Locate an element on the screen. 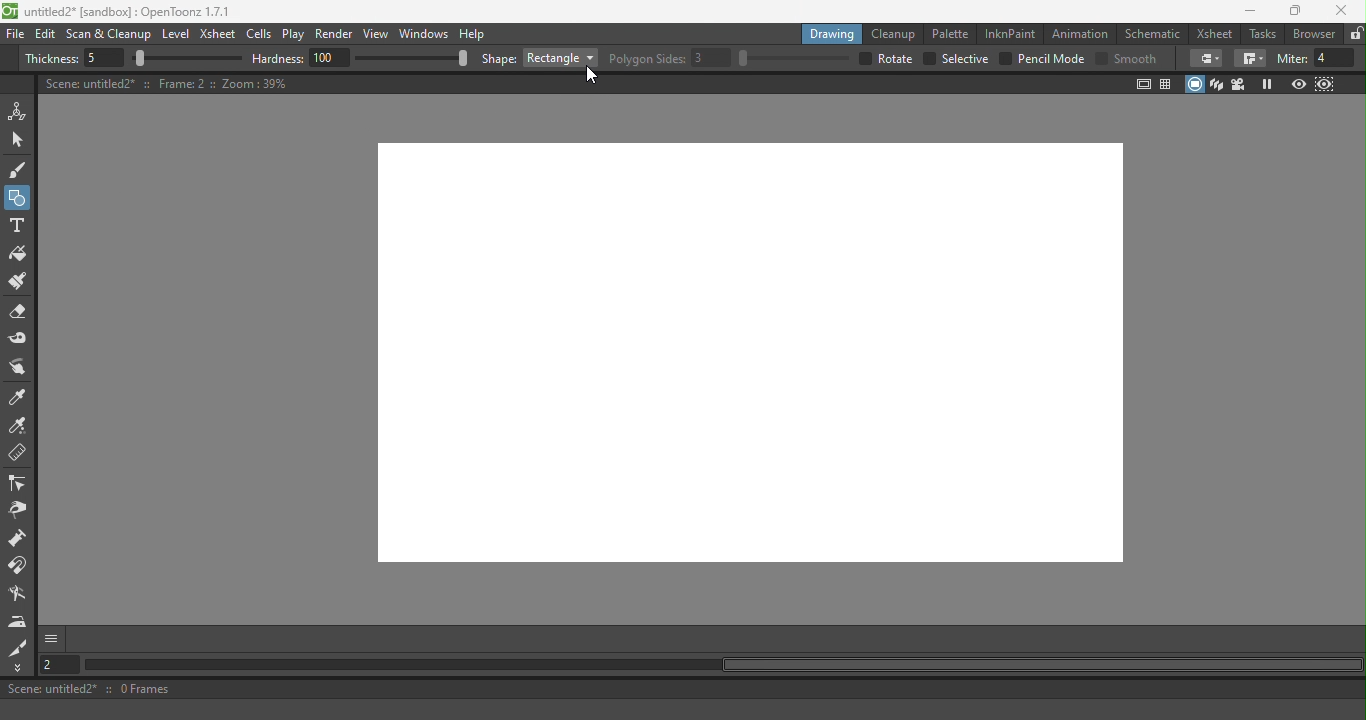 The width and height of the screenshot is (1366, 720). Scene: untitled2* :: 0 Frames is located at coordinates (683, 689).